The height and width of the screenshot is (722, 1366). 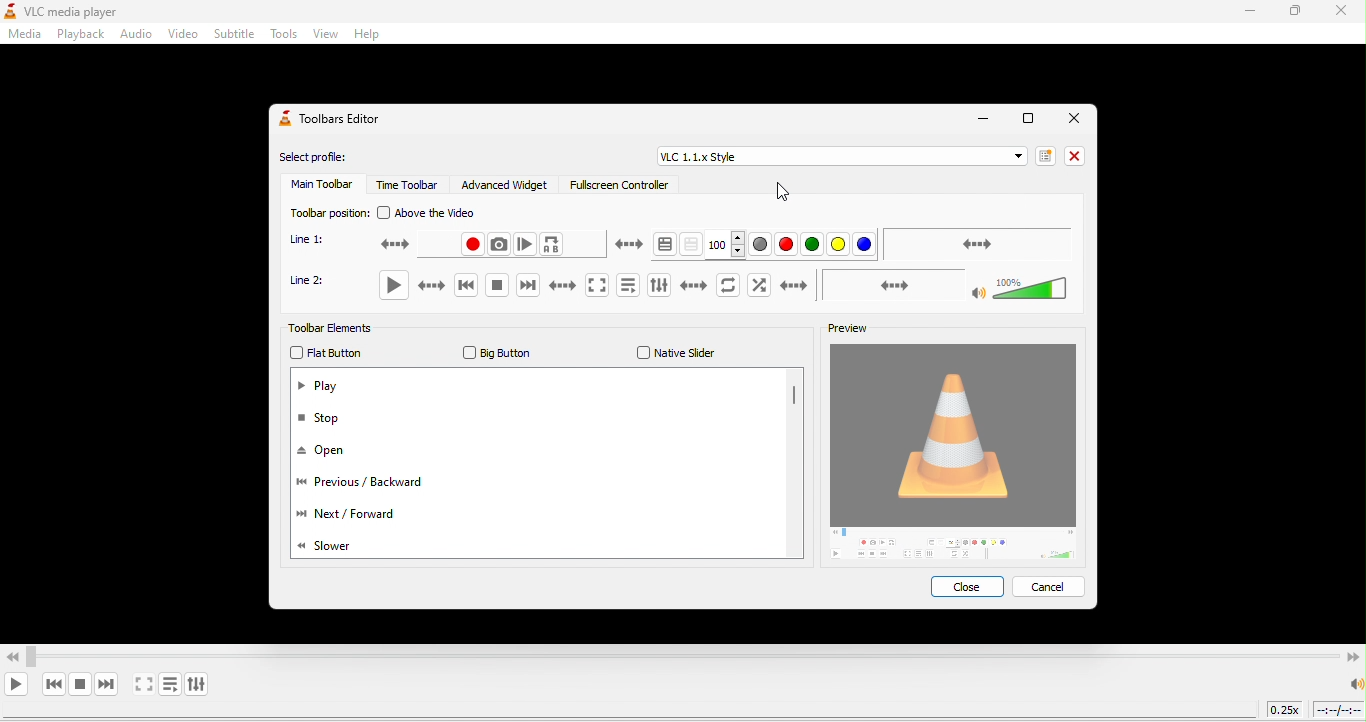 What do you see at coordinates (958, 454) in the screenshot?
I see `image` at bounding box center [958, 454].